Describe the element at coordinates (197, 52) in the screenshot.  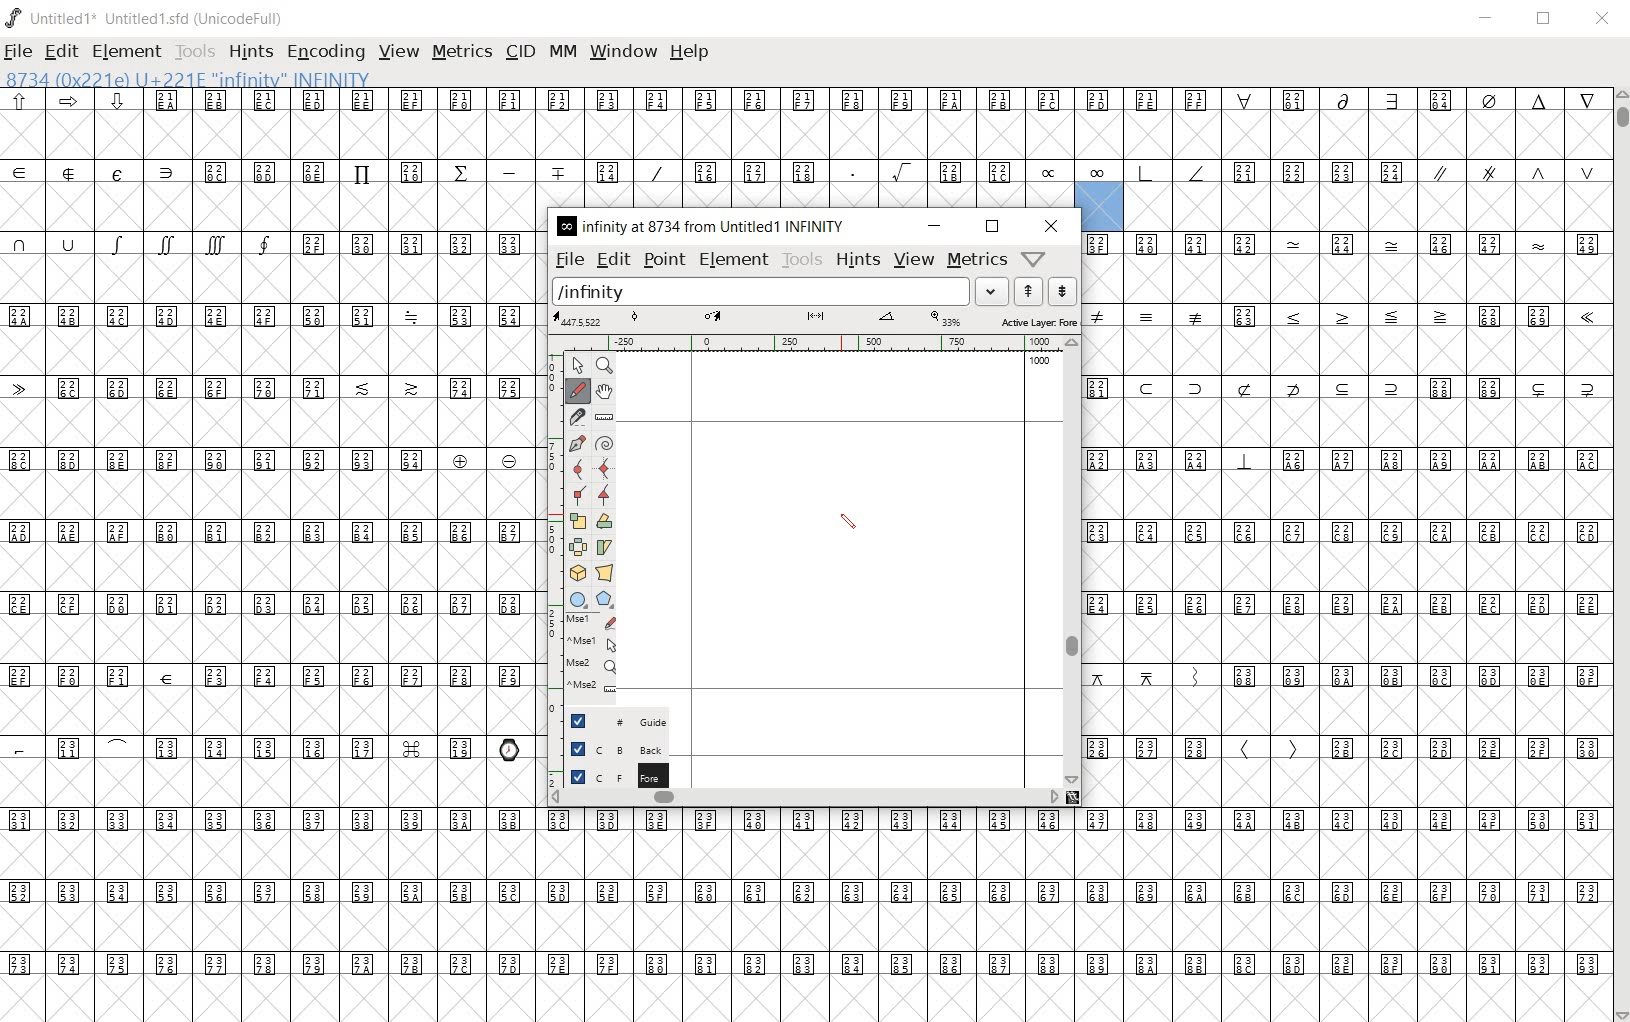
I see `tools` at that location.